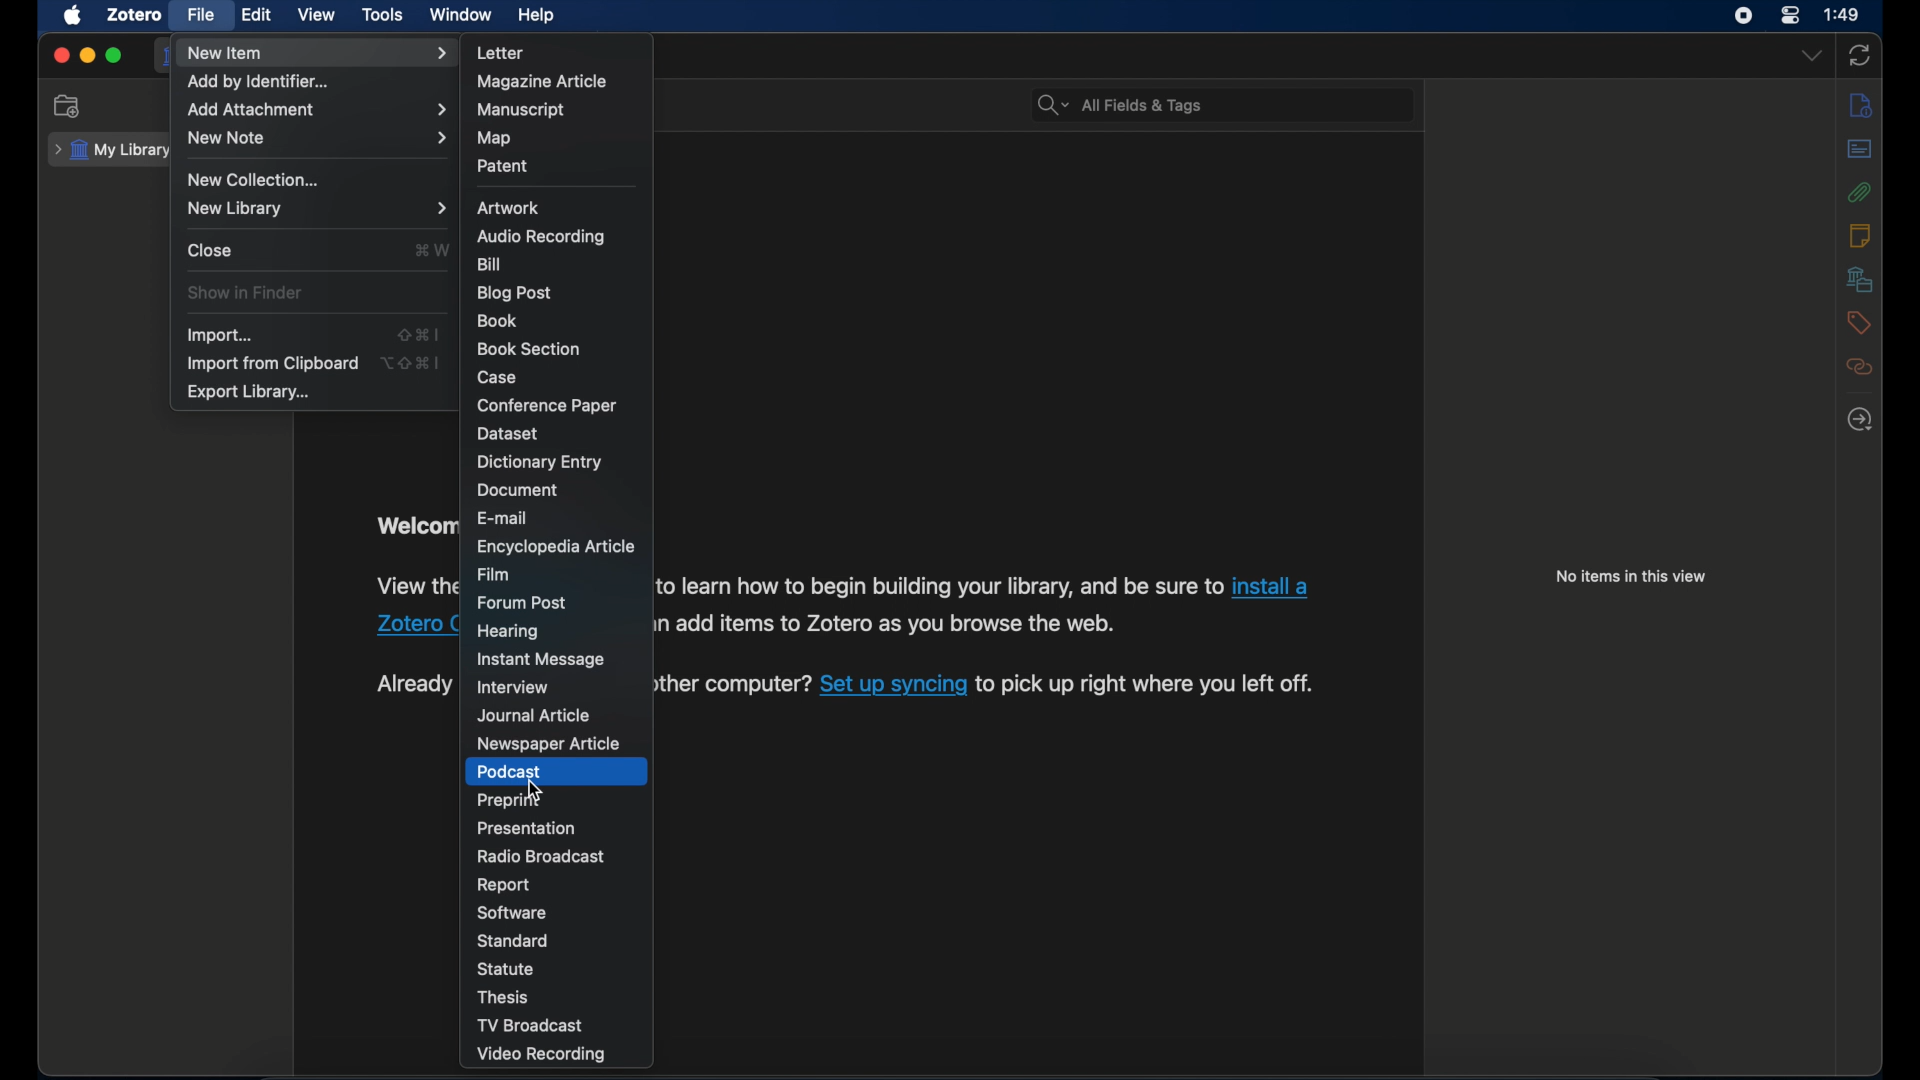  Describe the element at coordinates (527, 828) in the screenshot. I see `presentation` at that location.